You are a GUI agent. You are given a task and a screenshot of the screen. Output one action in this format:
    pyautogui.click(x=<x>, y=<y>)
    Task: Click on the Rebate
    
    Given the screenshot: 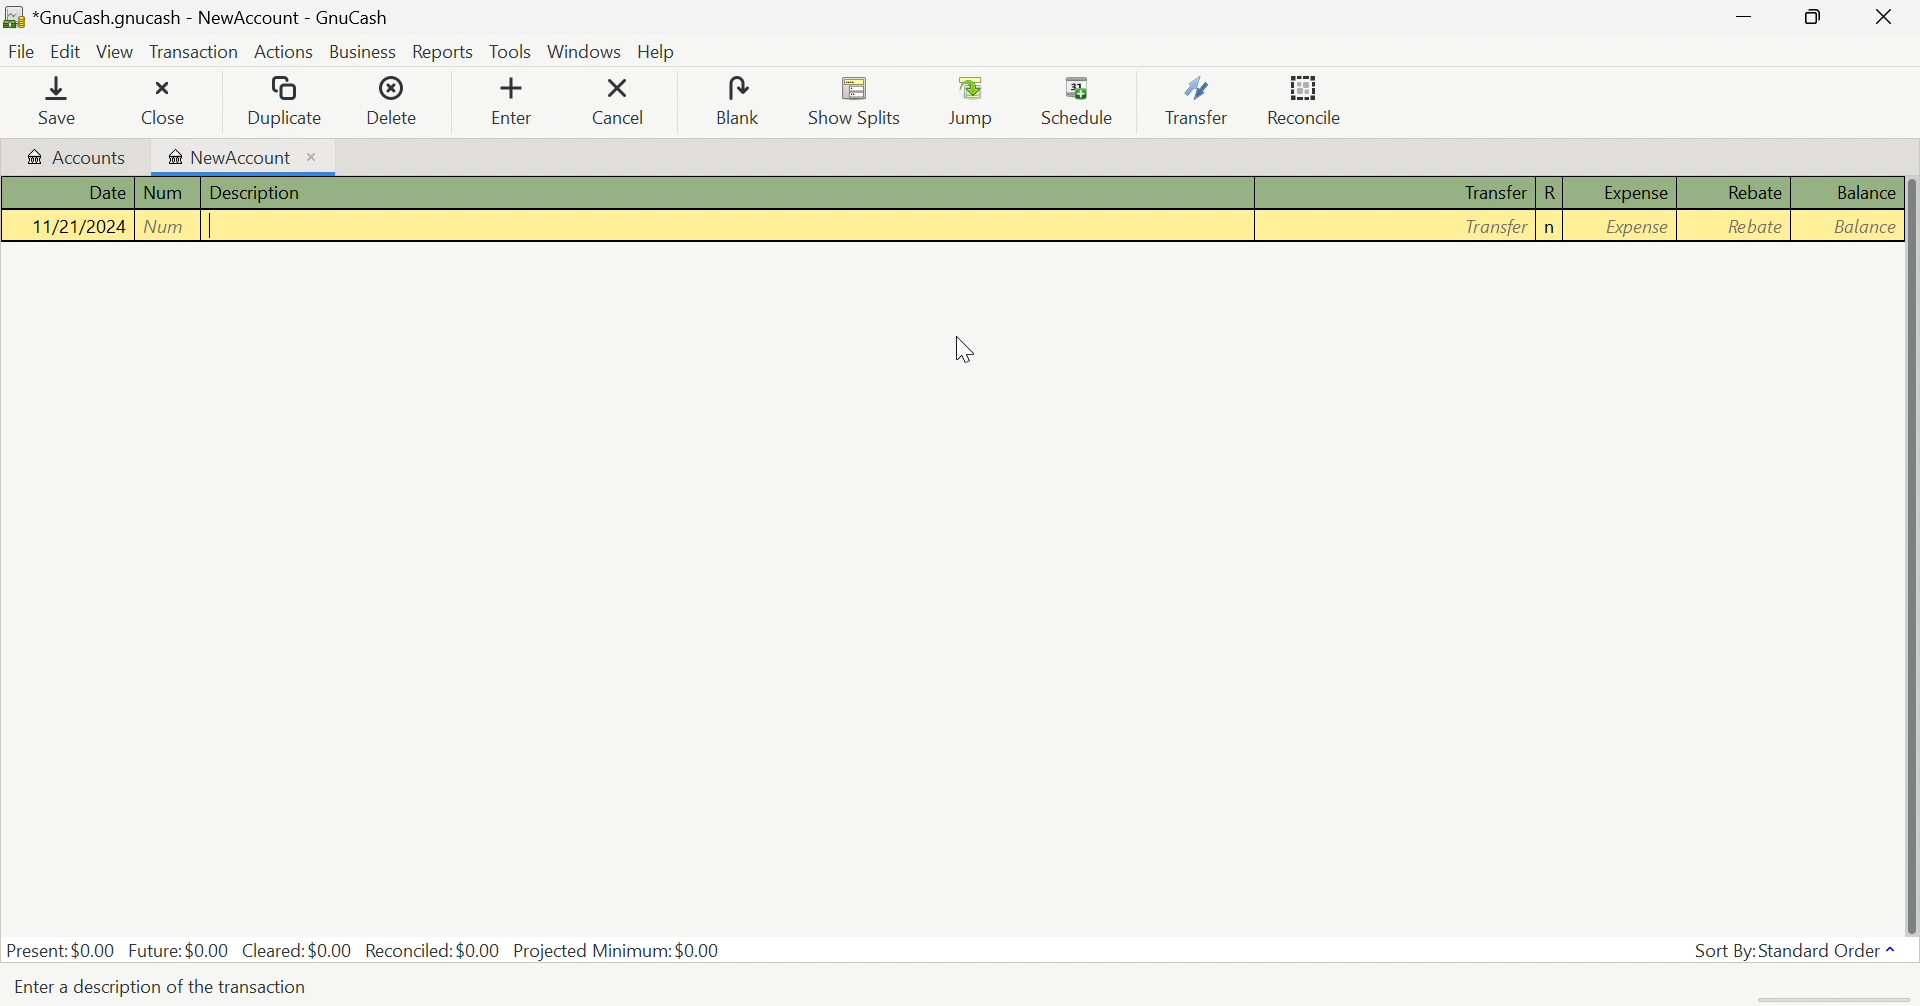 What is the action you would take?
    pyautogui.click(x=1753, y=193)
    